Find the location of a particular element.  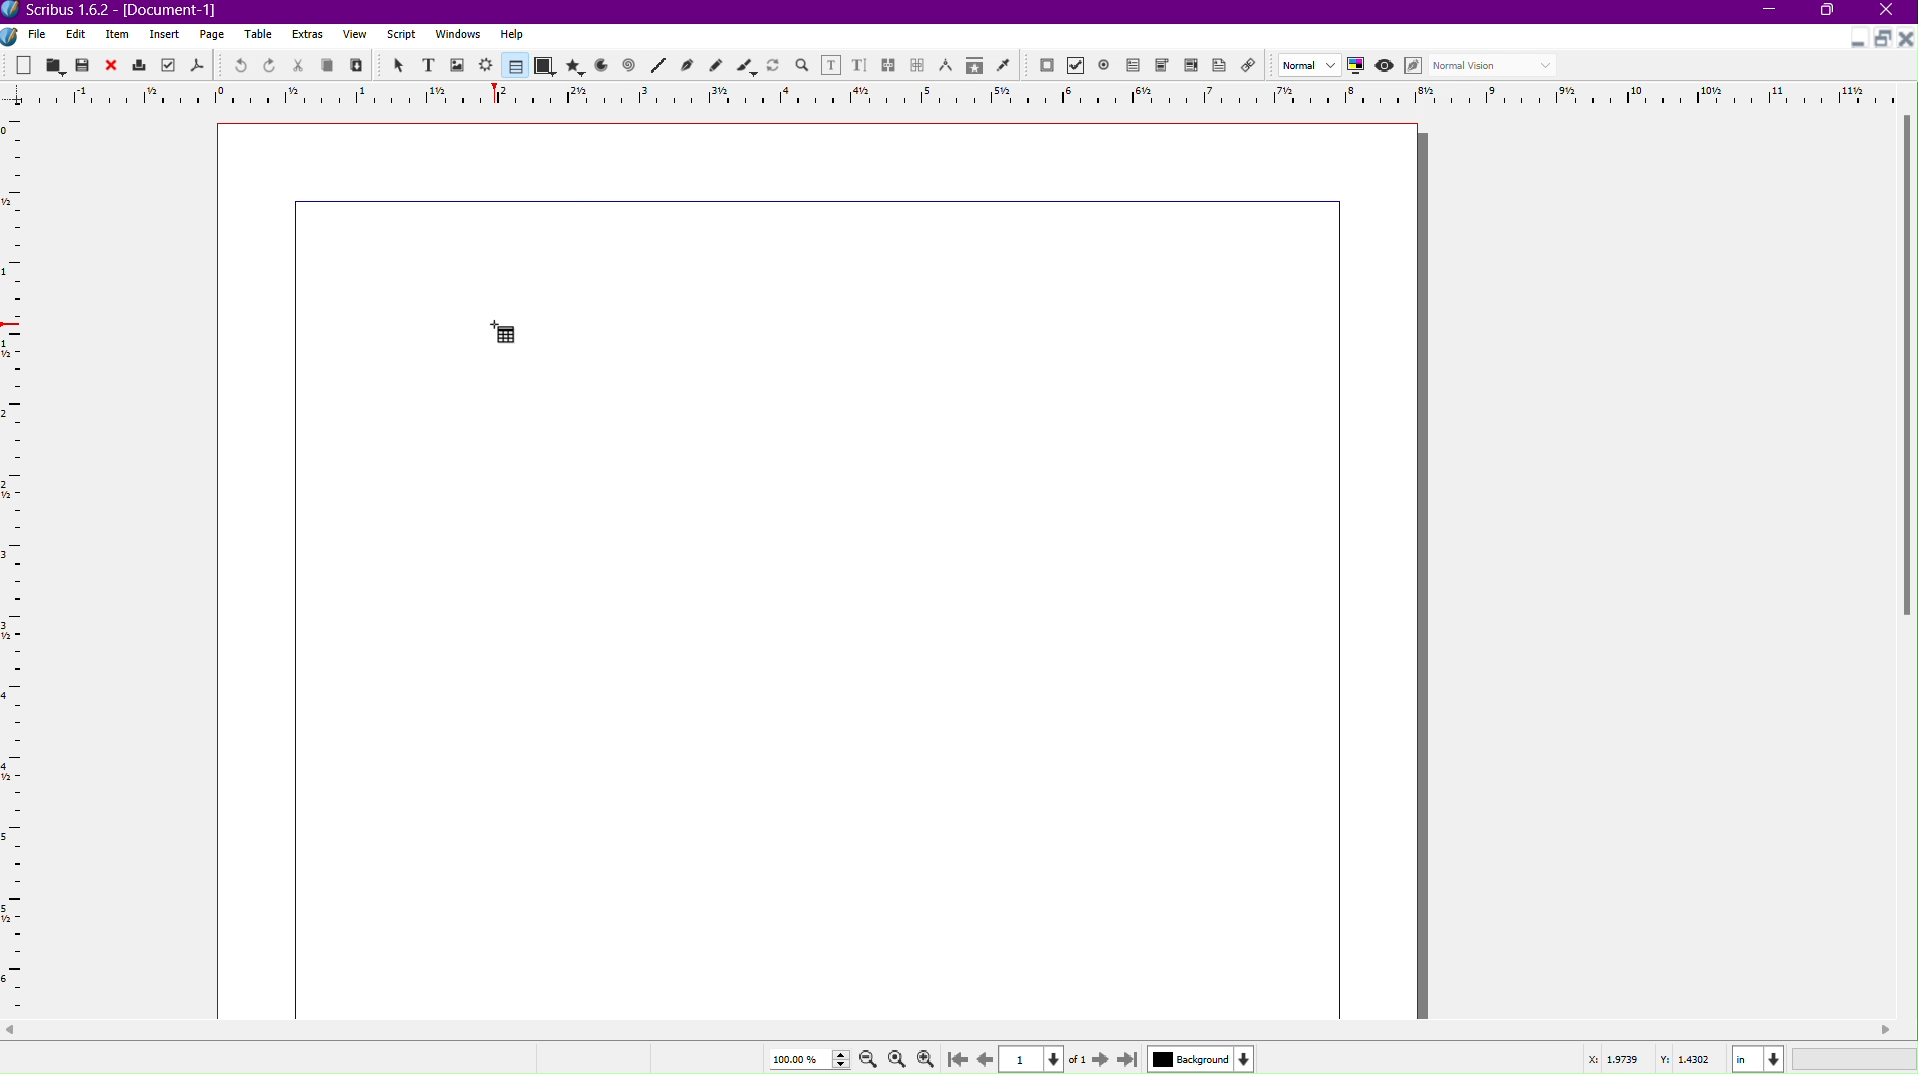

PDF List Box is located at coordinates (1190, 68).